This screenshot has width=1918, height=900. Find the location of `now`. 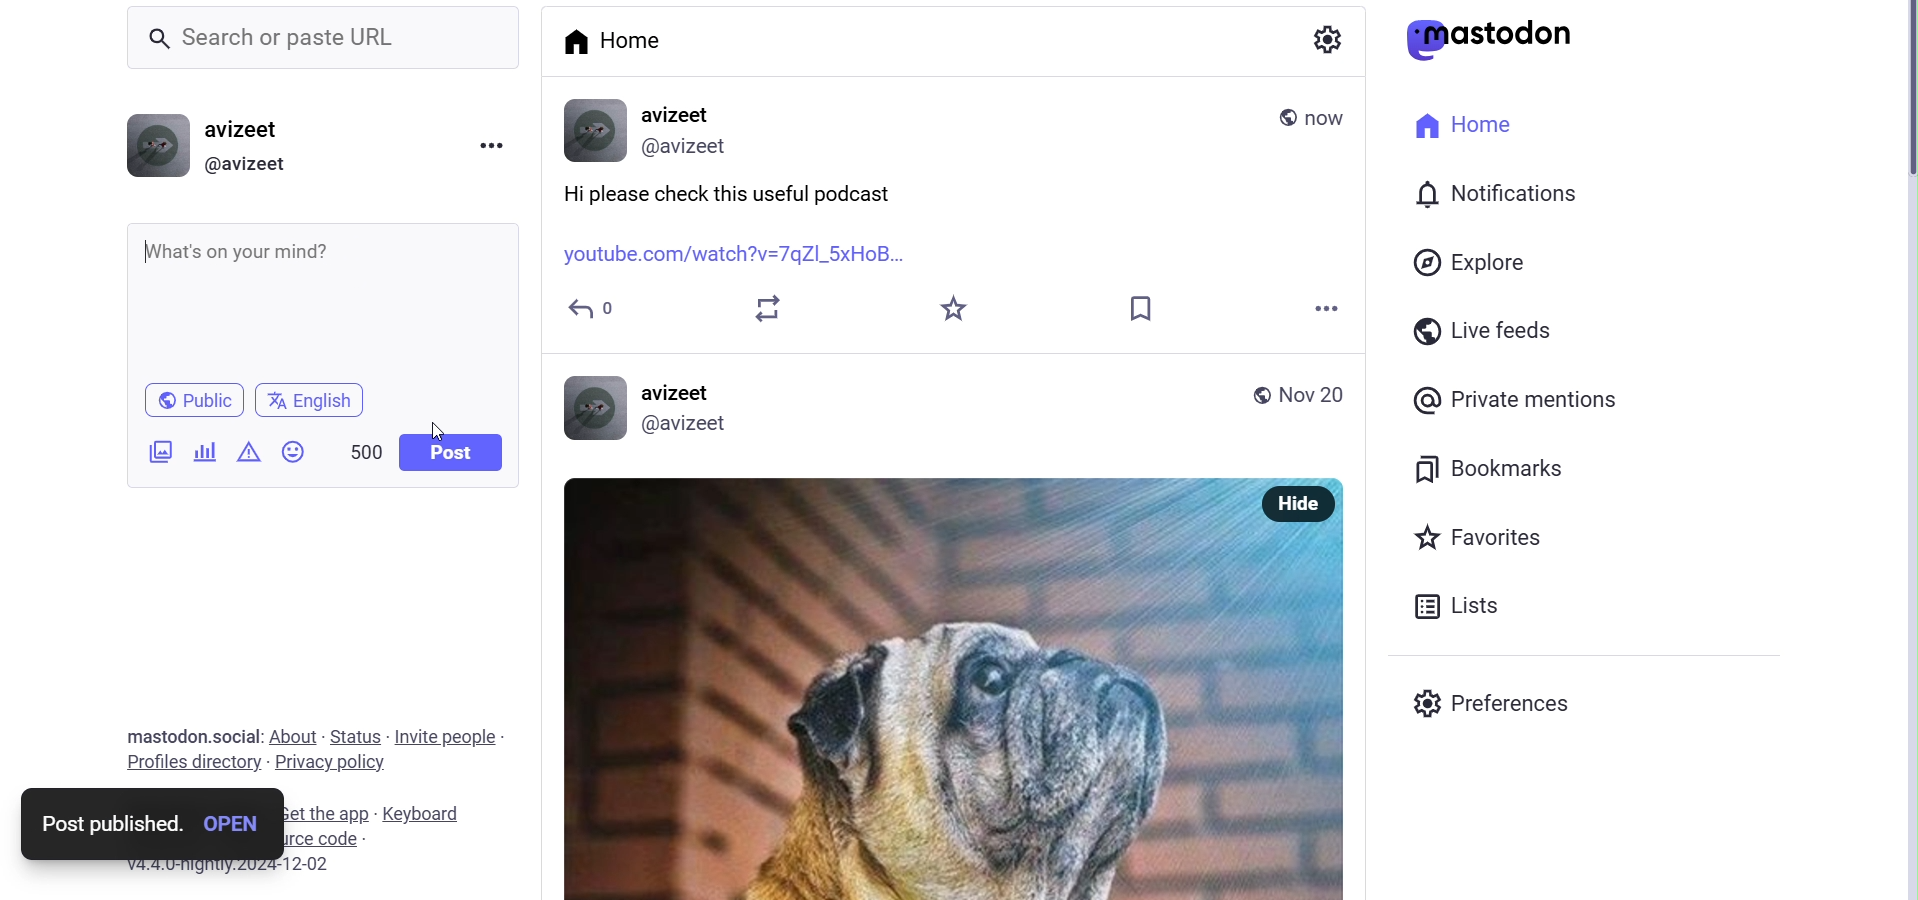

now is located at coordinates (1332, 114).